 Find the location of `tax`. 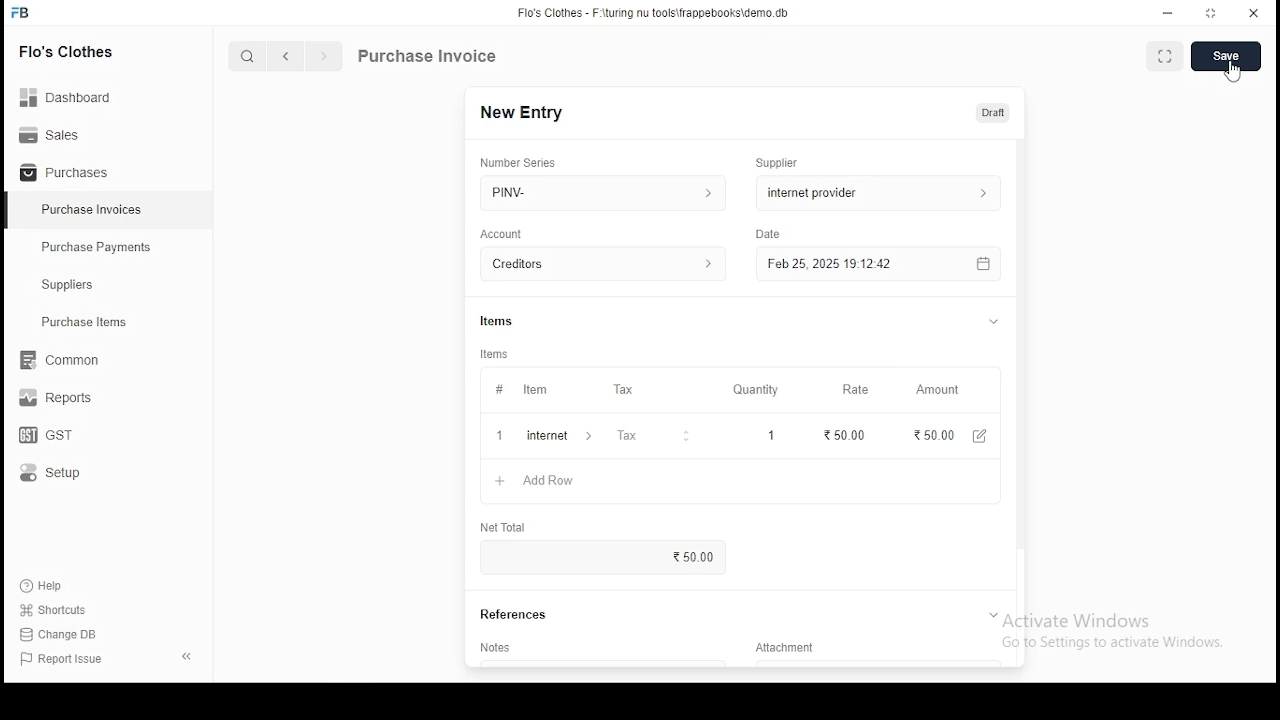

tax is located at coordinates (627, 438).